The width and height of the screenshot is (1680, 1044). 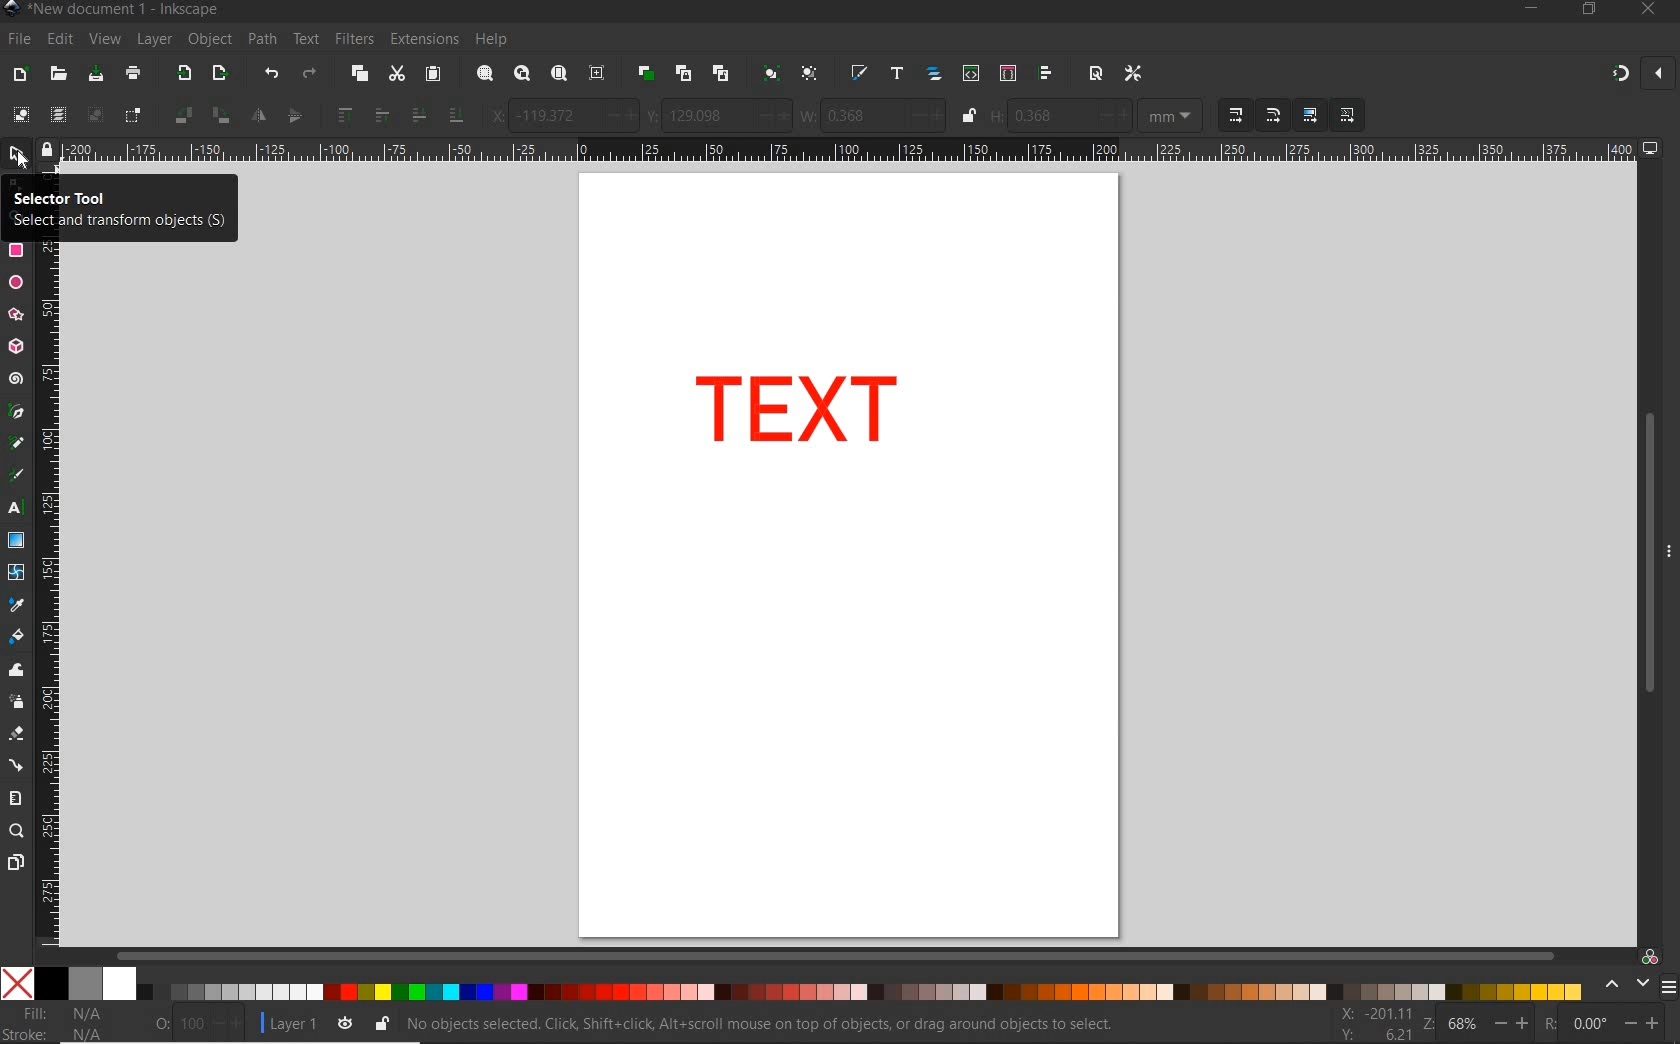 What do you see at coordinates (895, 74) in the screenshot?
I see `OPEN TEXT` at bounding box center [895, 74].